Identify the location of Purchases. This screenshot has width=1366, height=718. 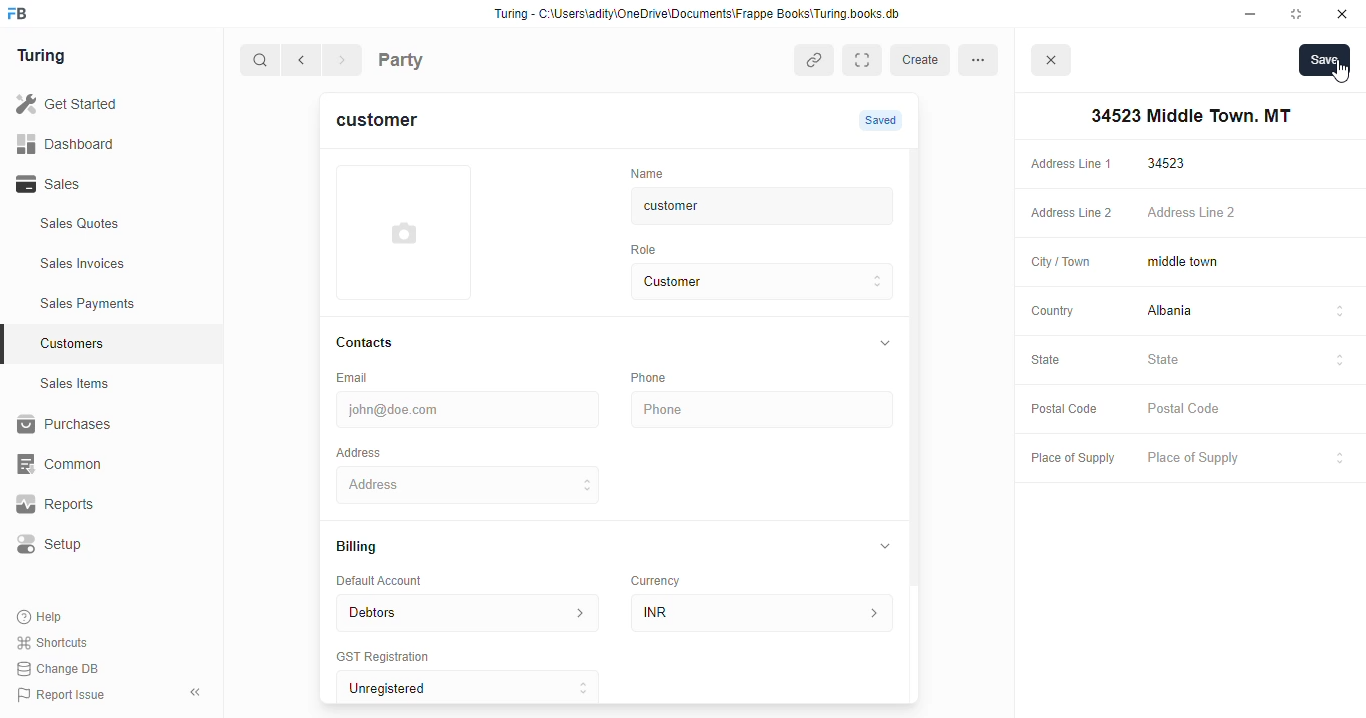
(100, 427).